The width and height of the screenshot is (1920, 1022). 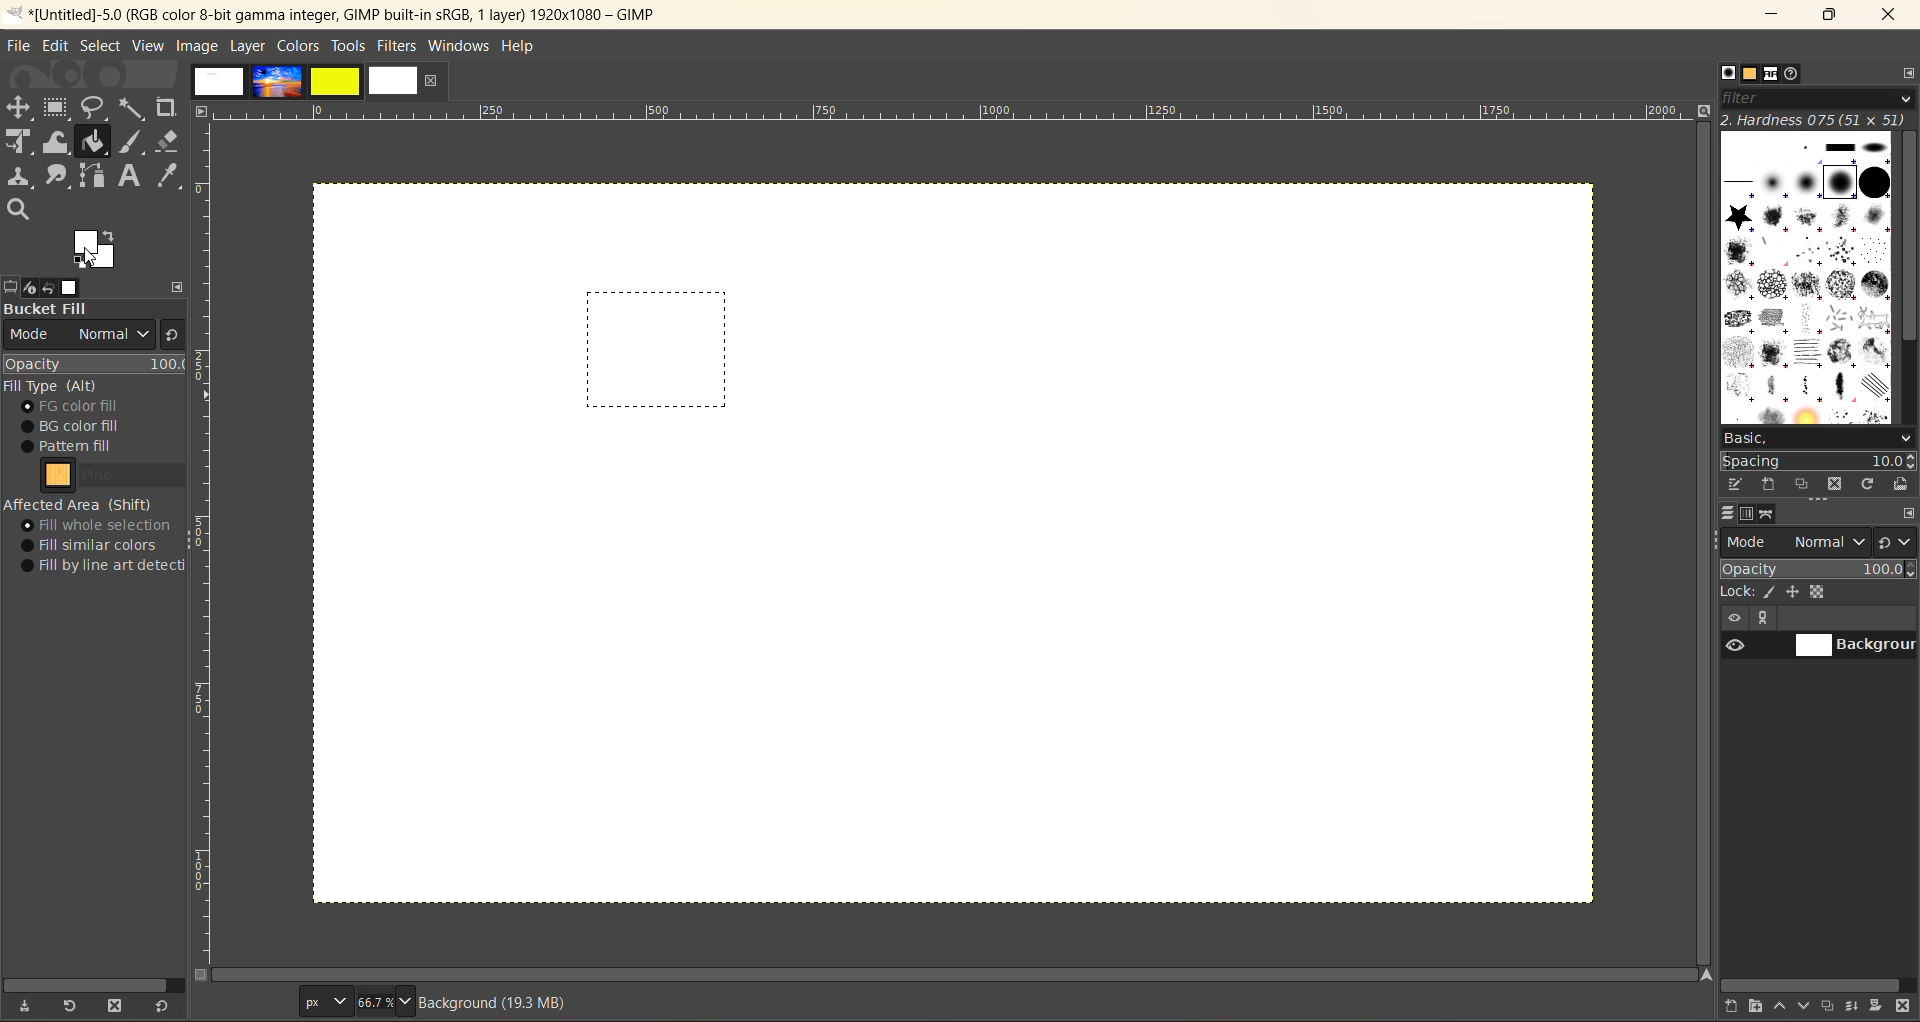 What do you see at coordinates (146, 46) in the screenshot?
I see `view` at bounding box center [146, 46].